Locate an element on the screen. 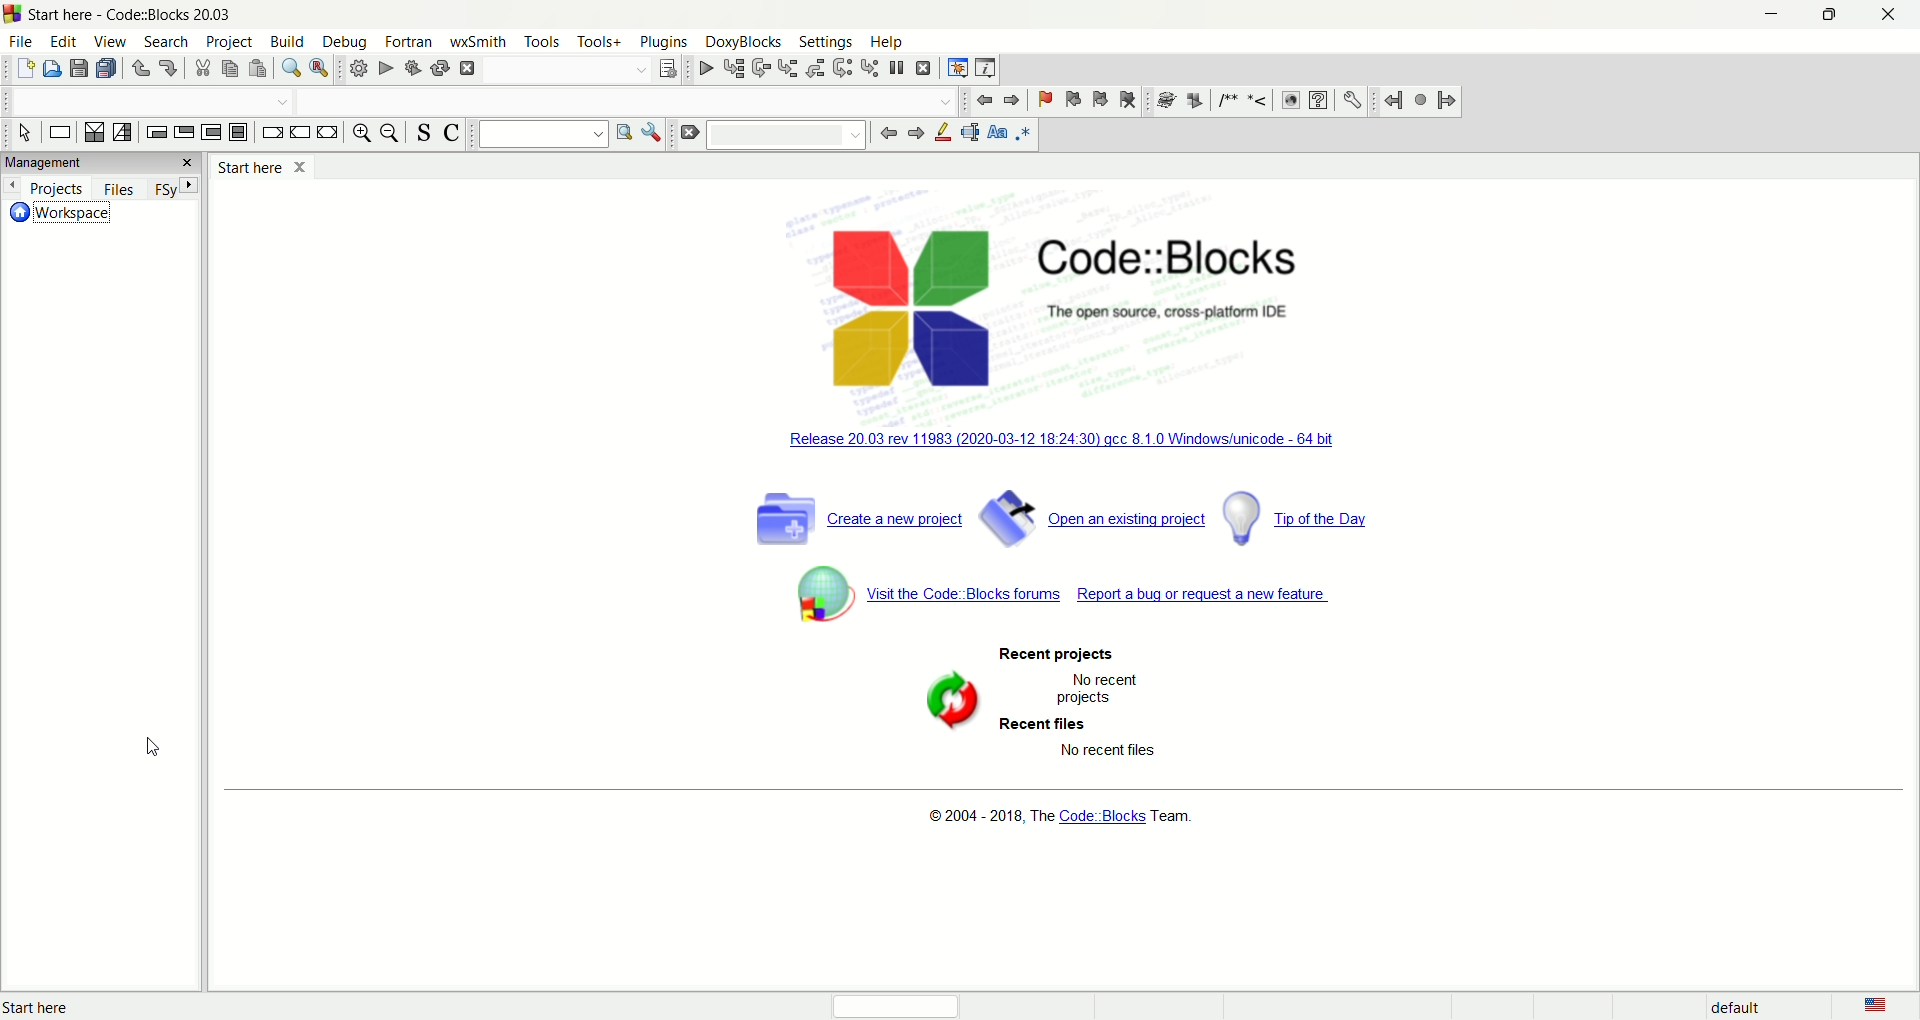 This screenshot has width=1920, height=1020. return instruction is located at coordinates (328, 132).